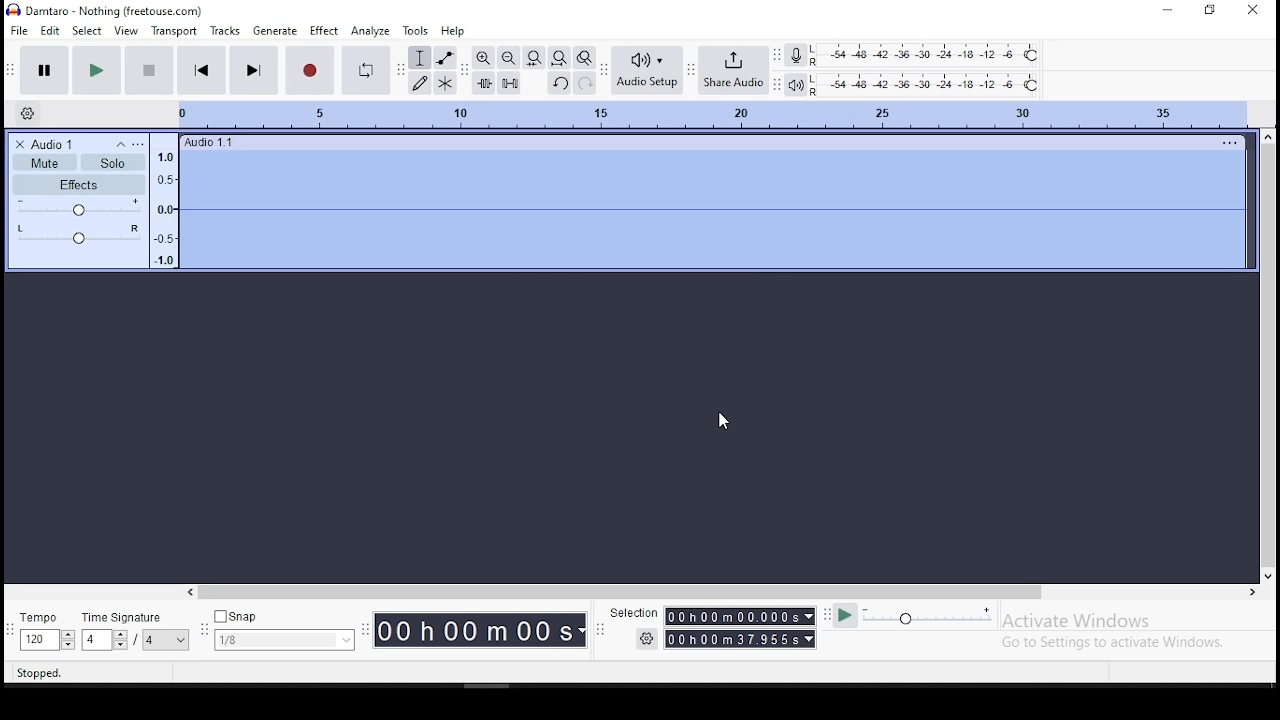  Describe the element at coordinates (507, 83) in the screenshot. I see `silence audio signal` at that location.